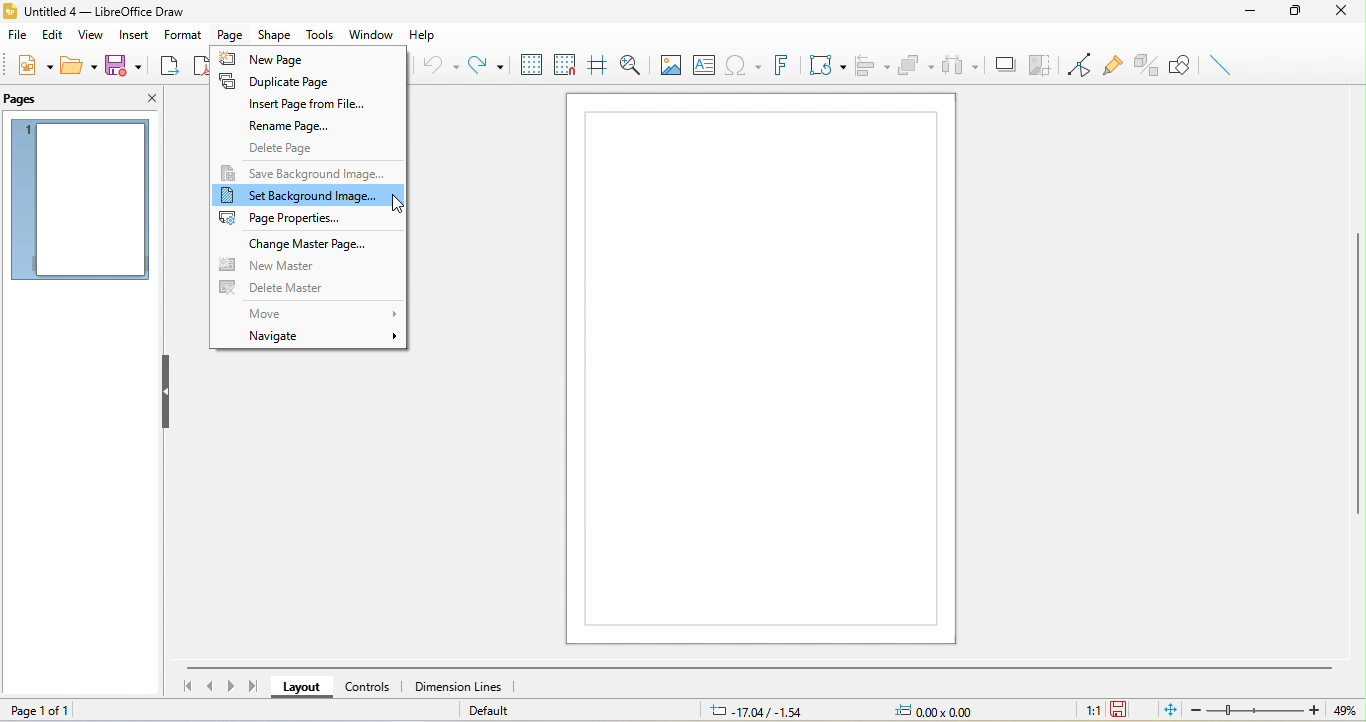 The image size is (1366, 722). Describe the element at coordinates (1255, 12) in the screenshot. I see `minimize` at that location.